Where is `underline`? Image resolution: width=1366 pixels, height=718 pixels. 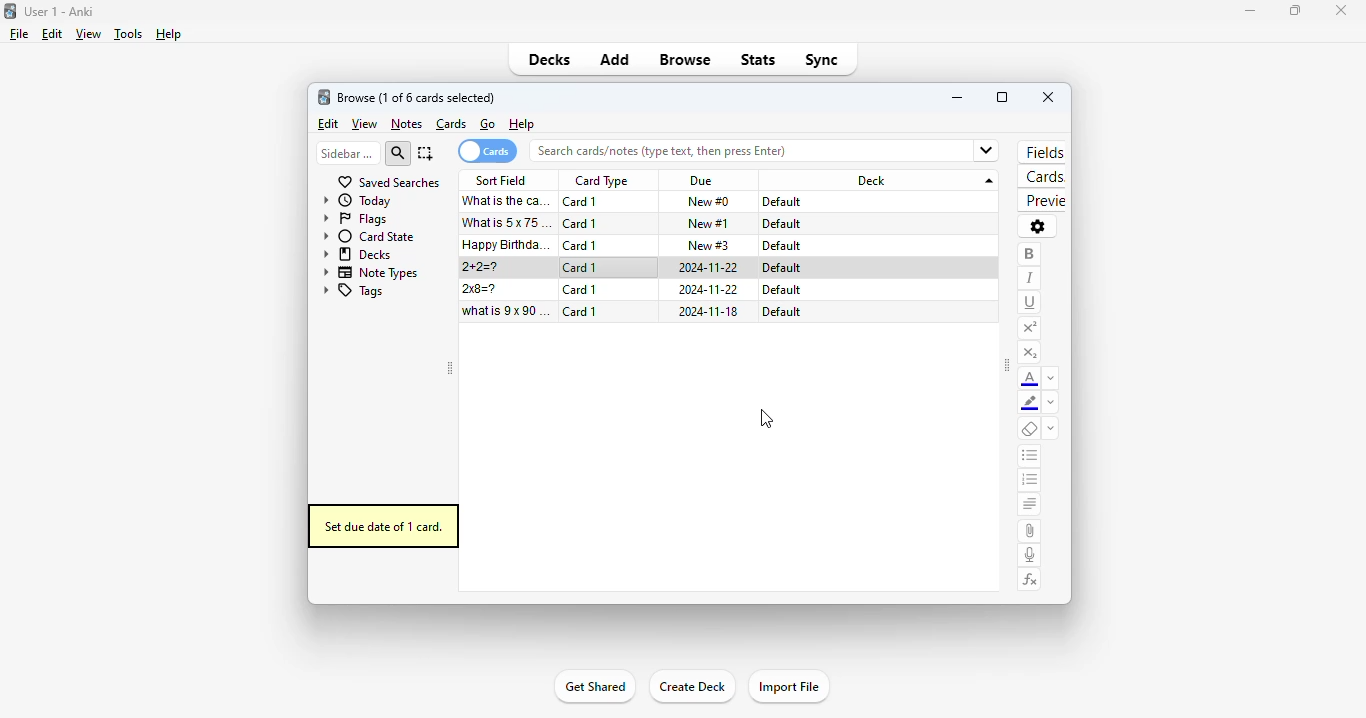
underline is located at coordinates (1030, 302).